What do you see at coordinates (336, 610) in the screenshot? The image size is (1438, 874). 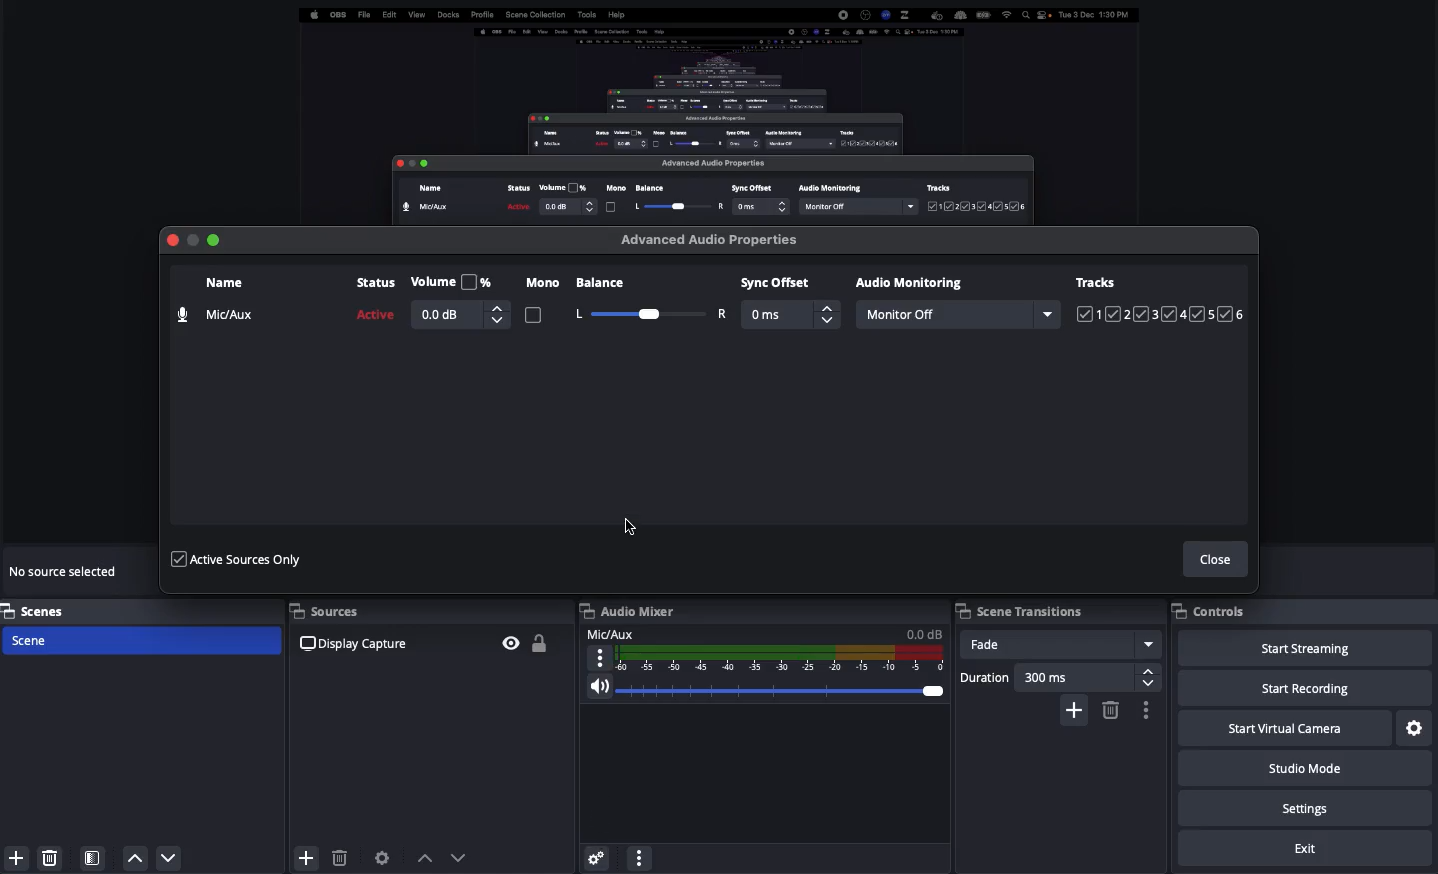 I see `Sources` at bounding box center [336, 610].